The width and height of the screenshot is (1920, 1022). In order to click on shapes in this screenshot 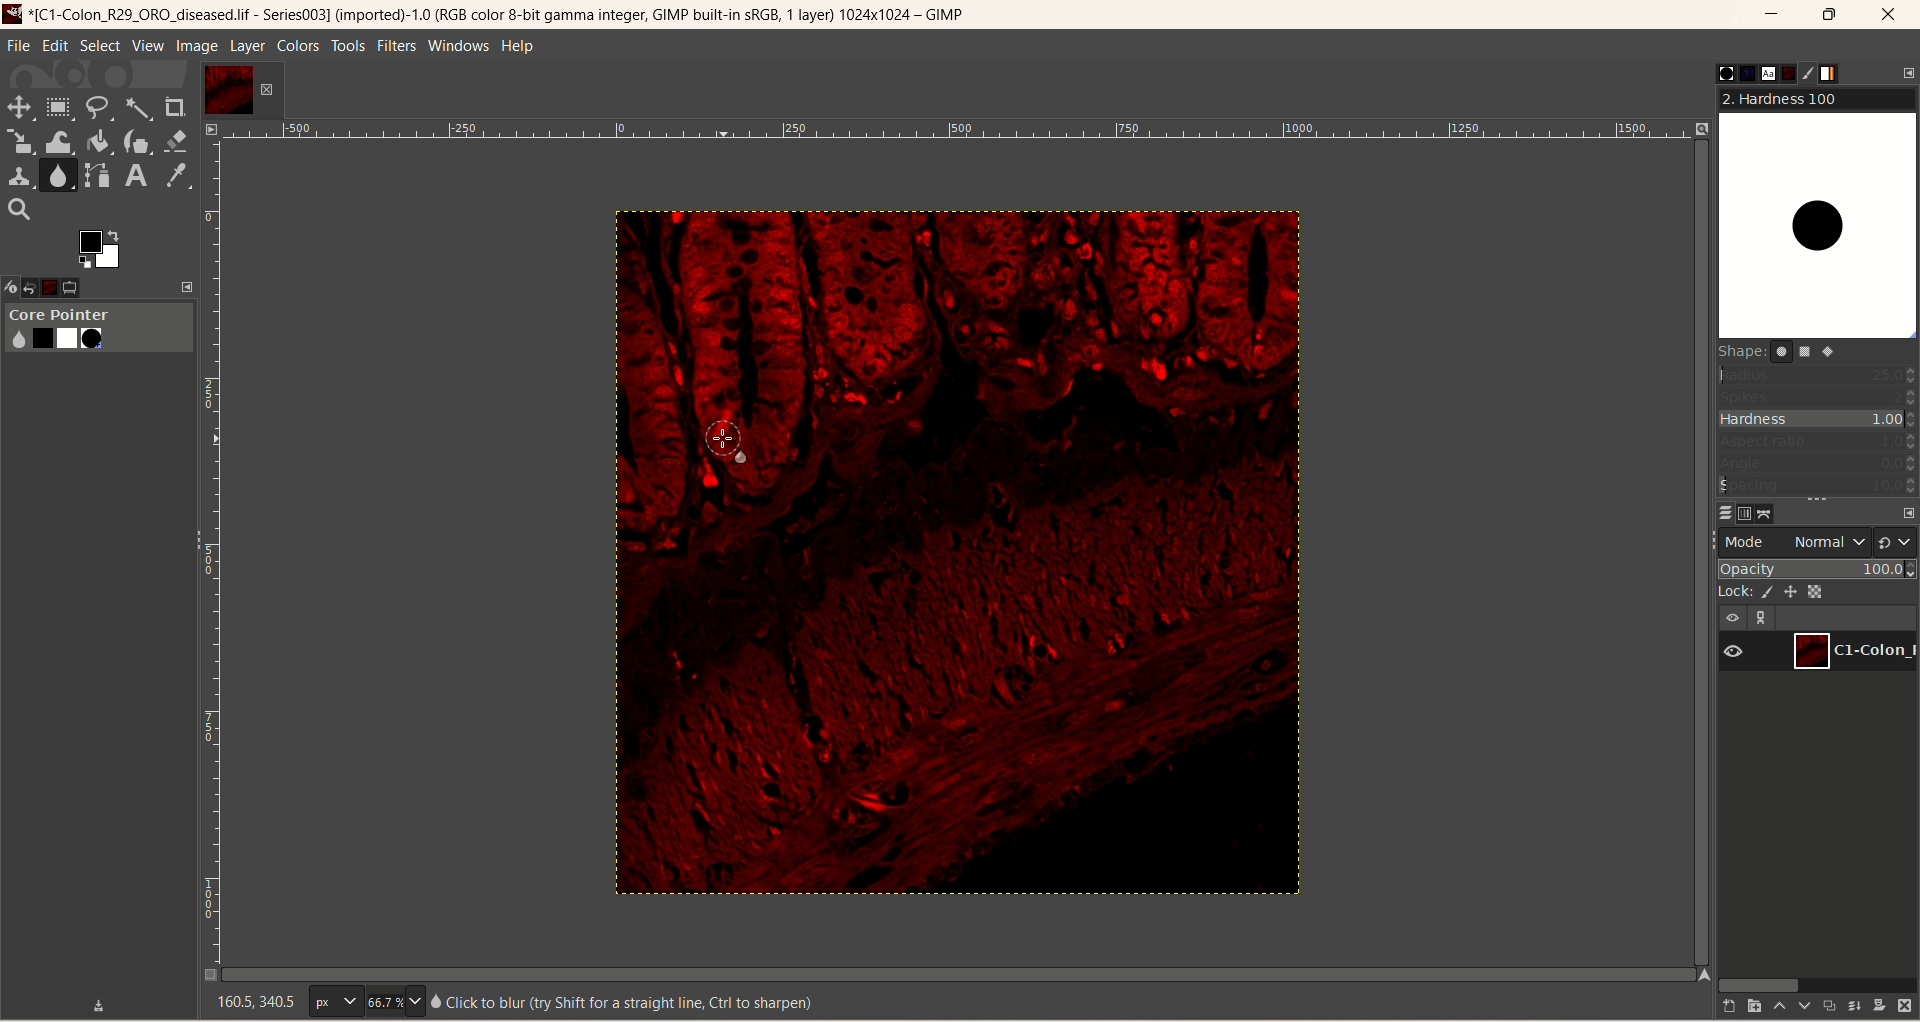, I will do `click(1788, 355)`.